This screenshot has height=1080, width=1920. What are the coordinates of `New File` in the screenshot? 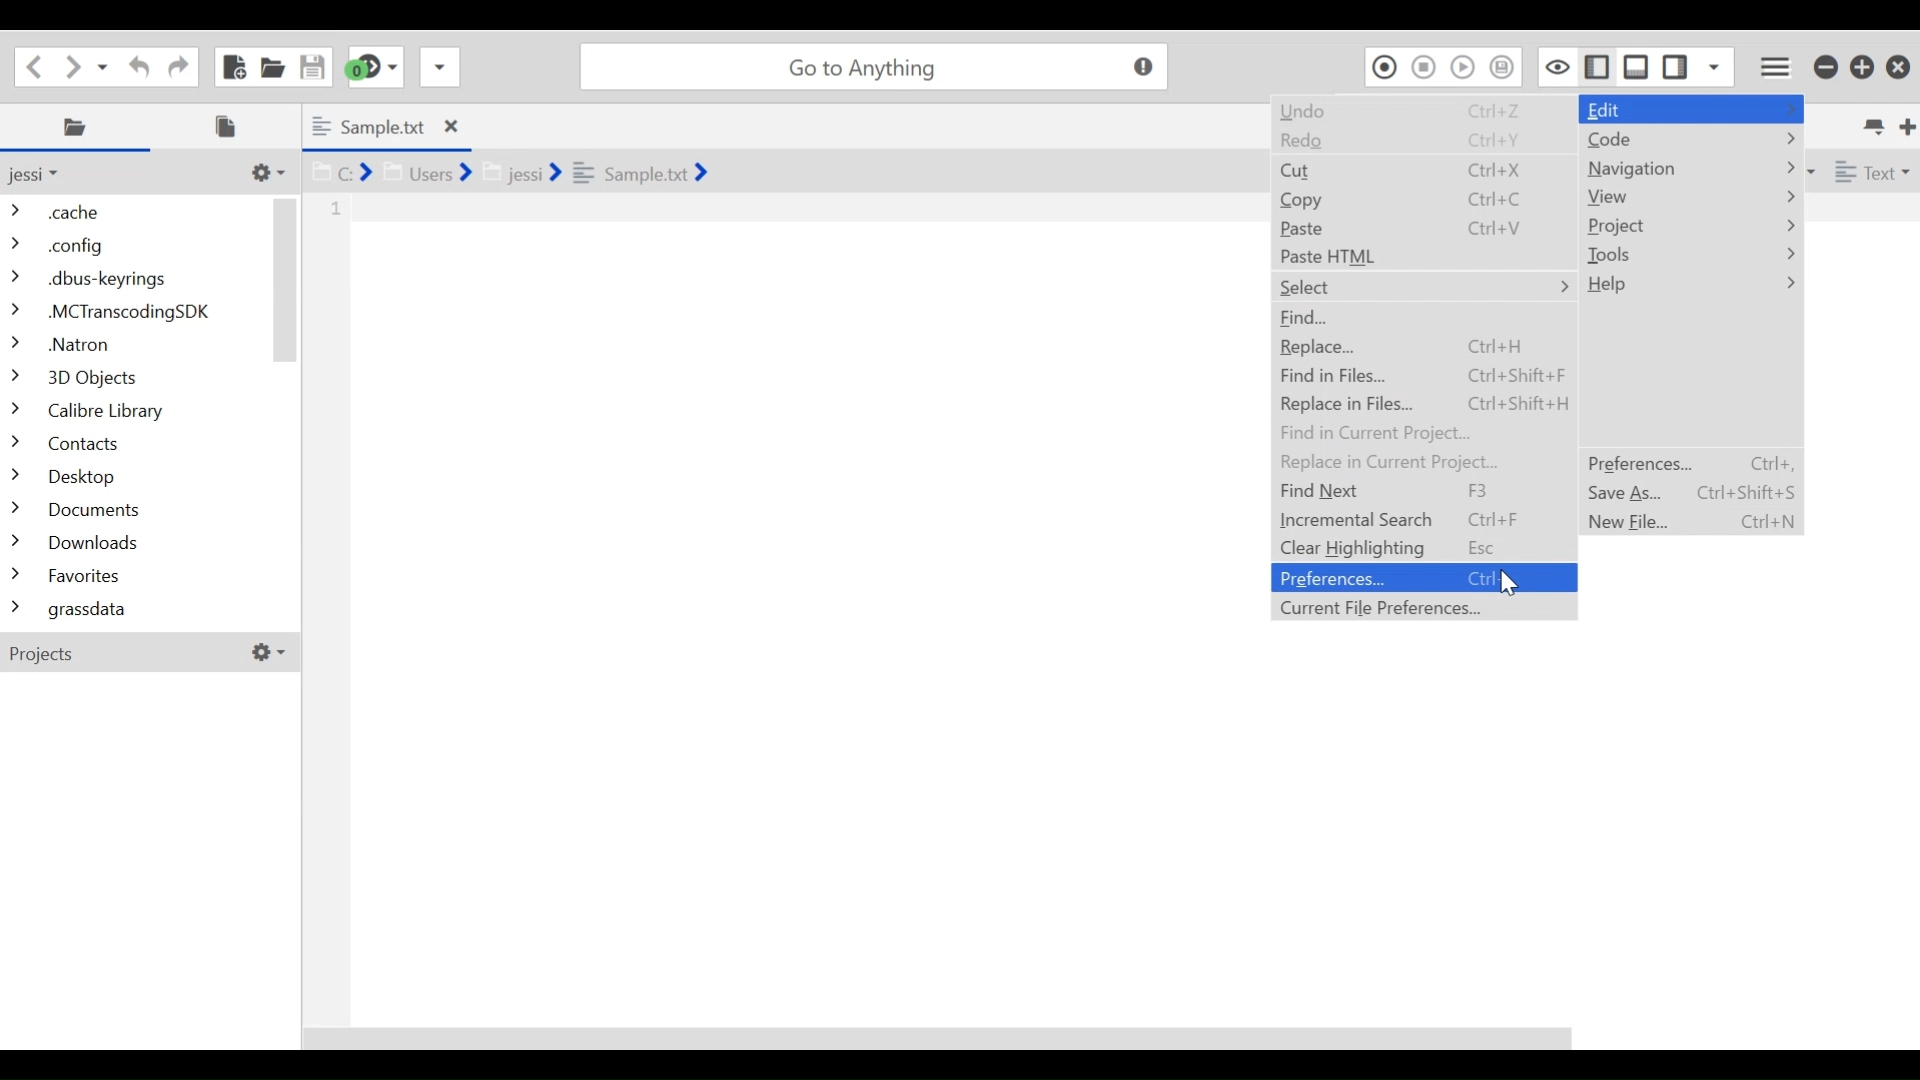 It's located at (1689, 521).